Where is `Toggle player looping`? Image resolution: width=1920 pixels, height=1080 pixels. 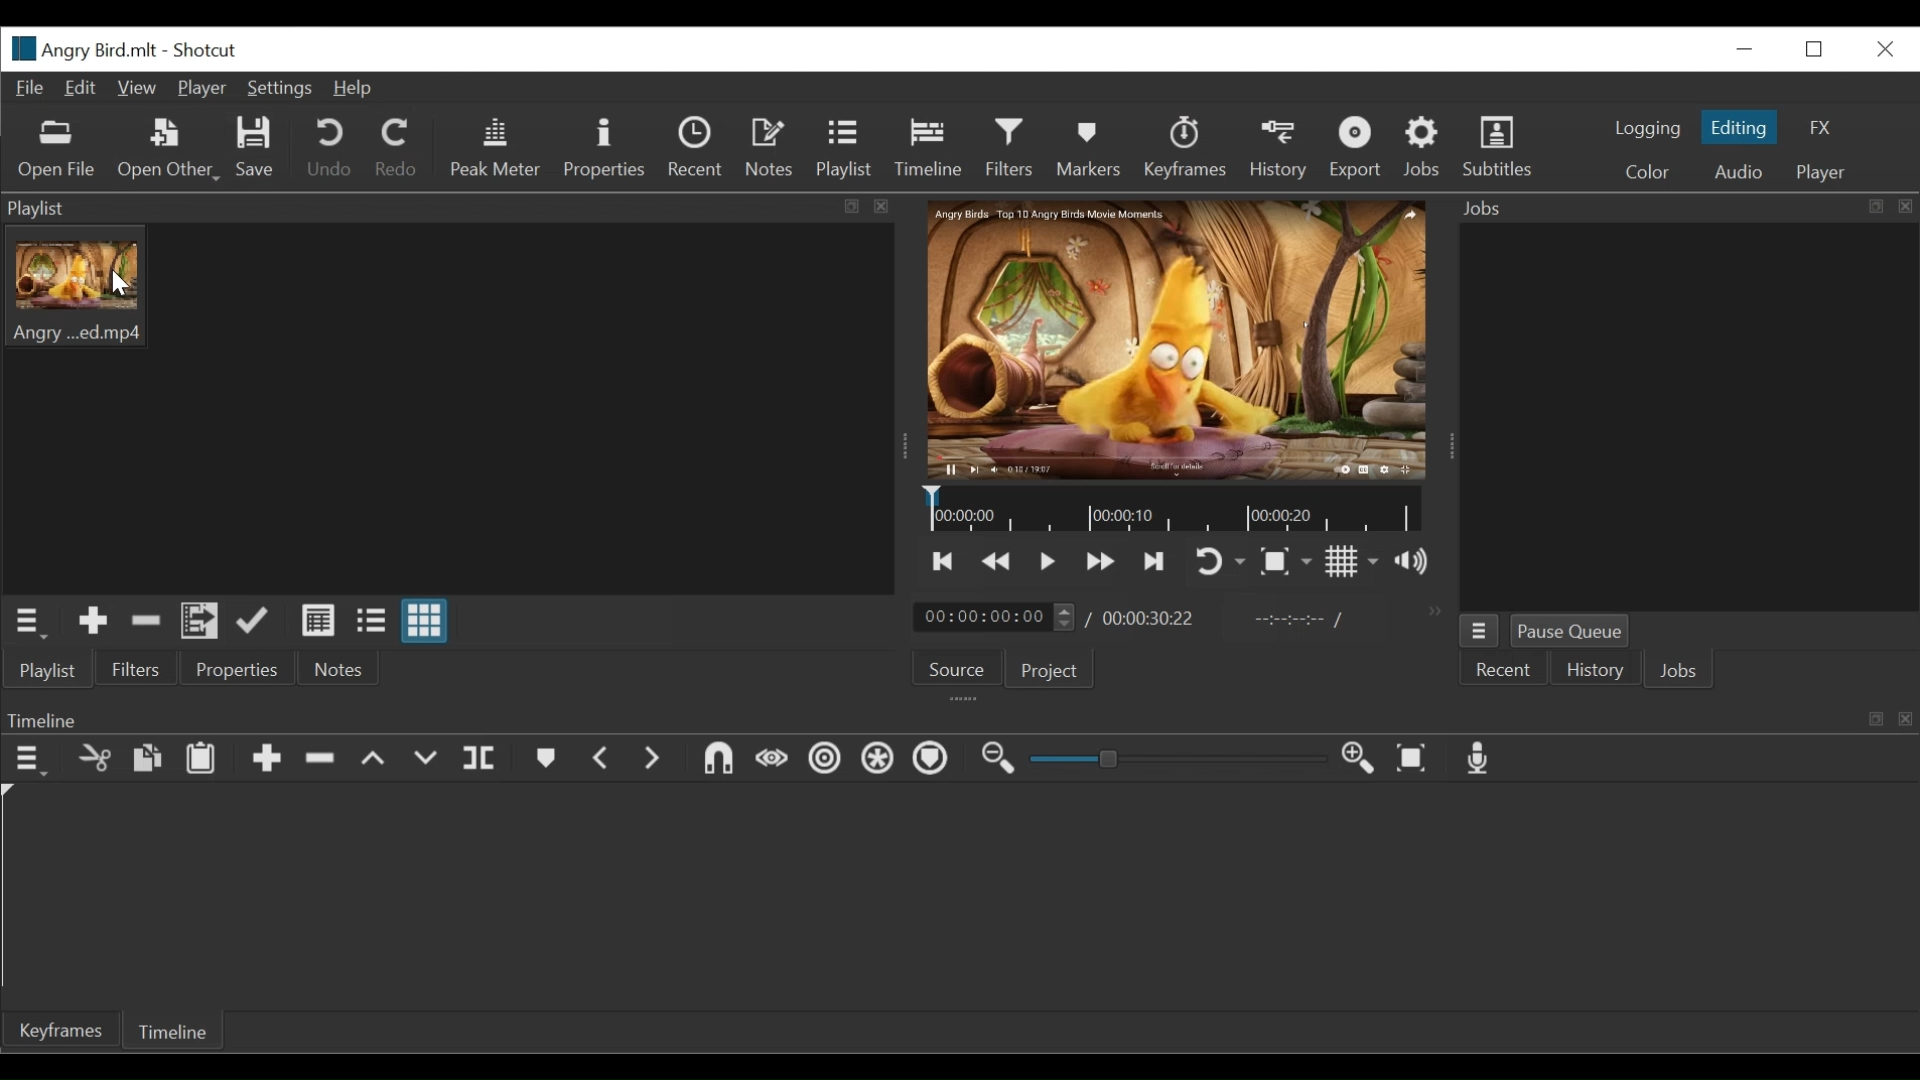 Toggle player looping is located at coordinates (1220, 563).